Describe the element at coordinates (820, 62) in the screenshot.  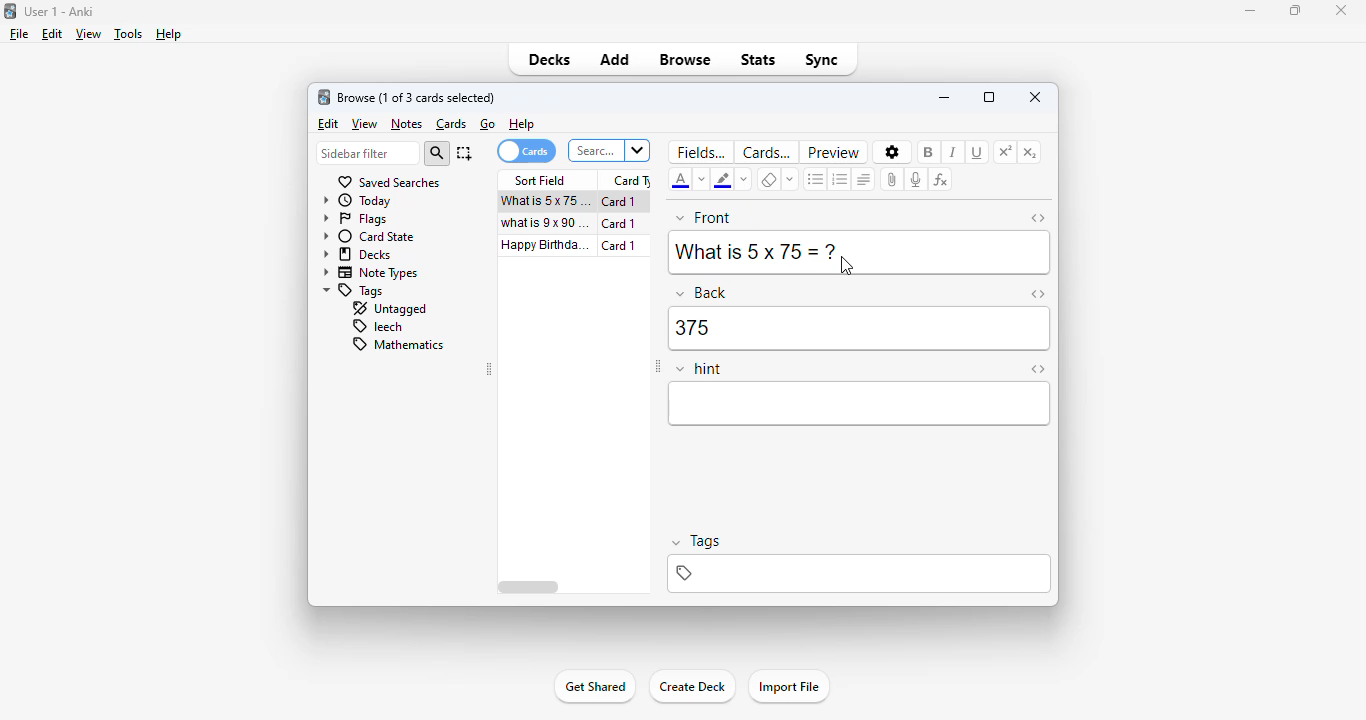
I see `sync` at that location.